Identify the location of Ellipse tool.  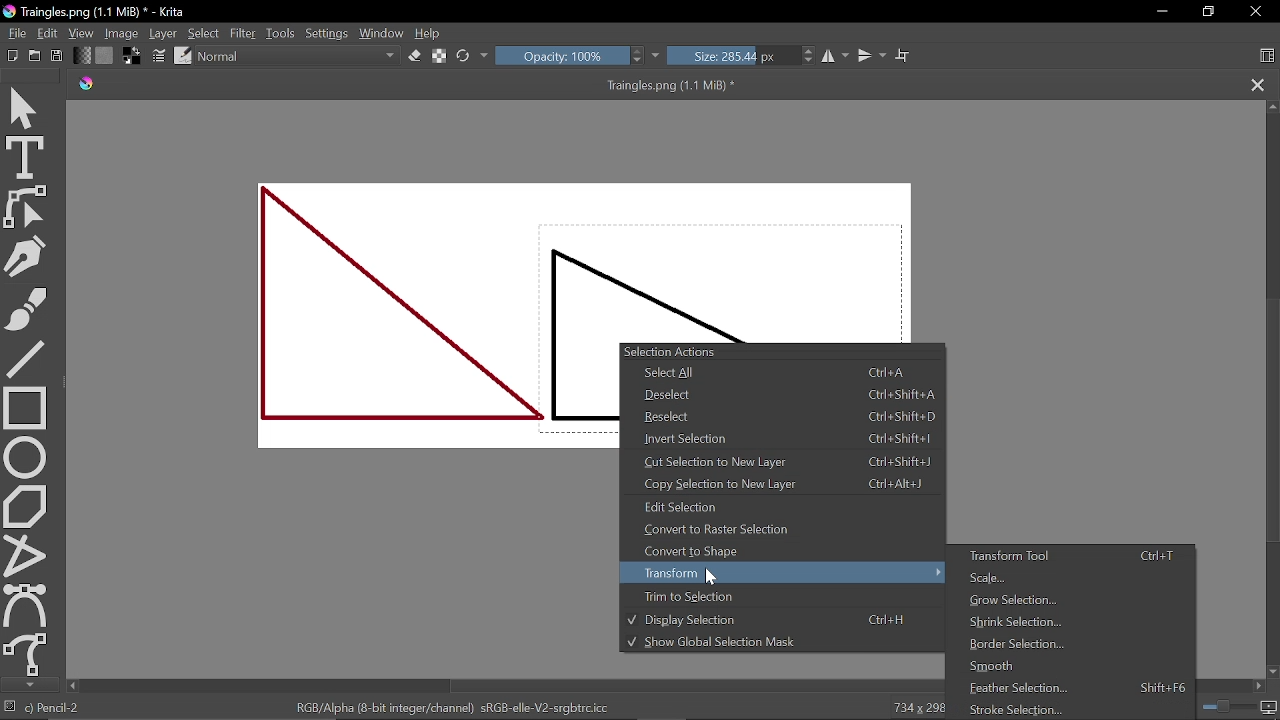
(26, 456).